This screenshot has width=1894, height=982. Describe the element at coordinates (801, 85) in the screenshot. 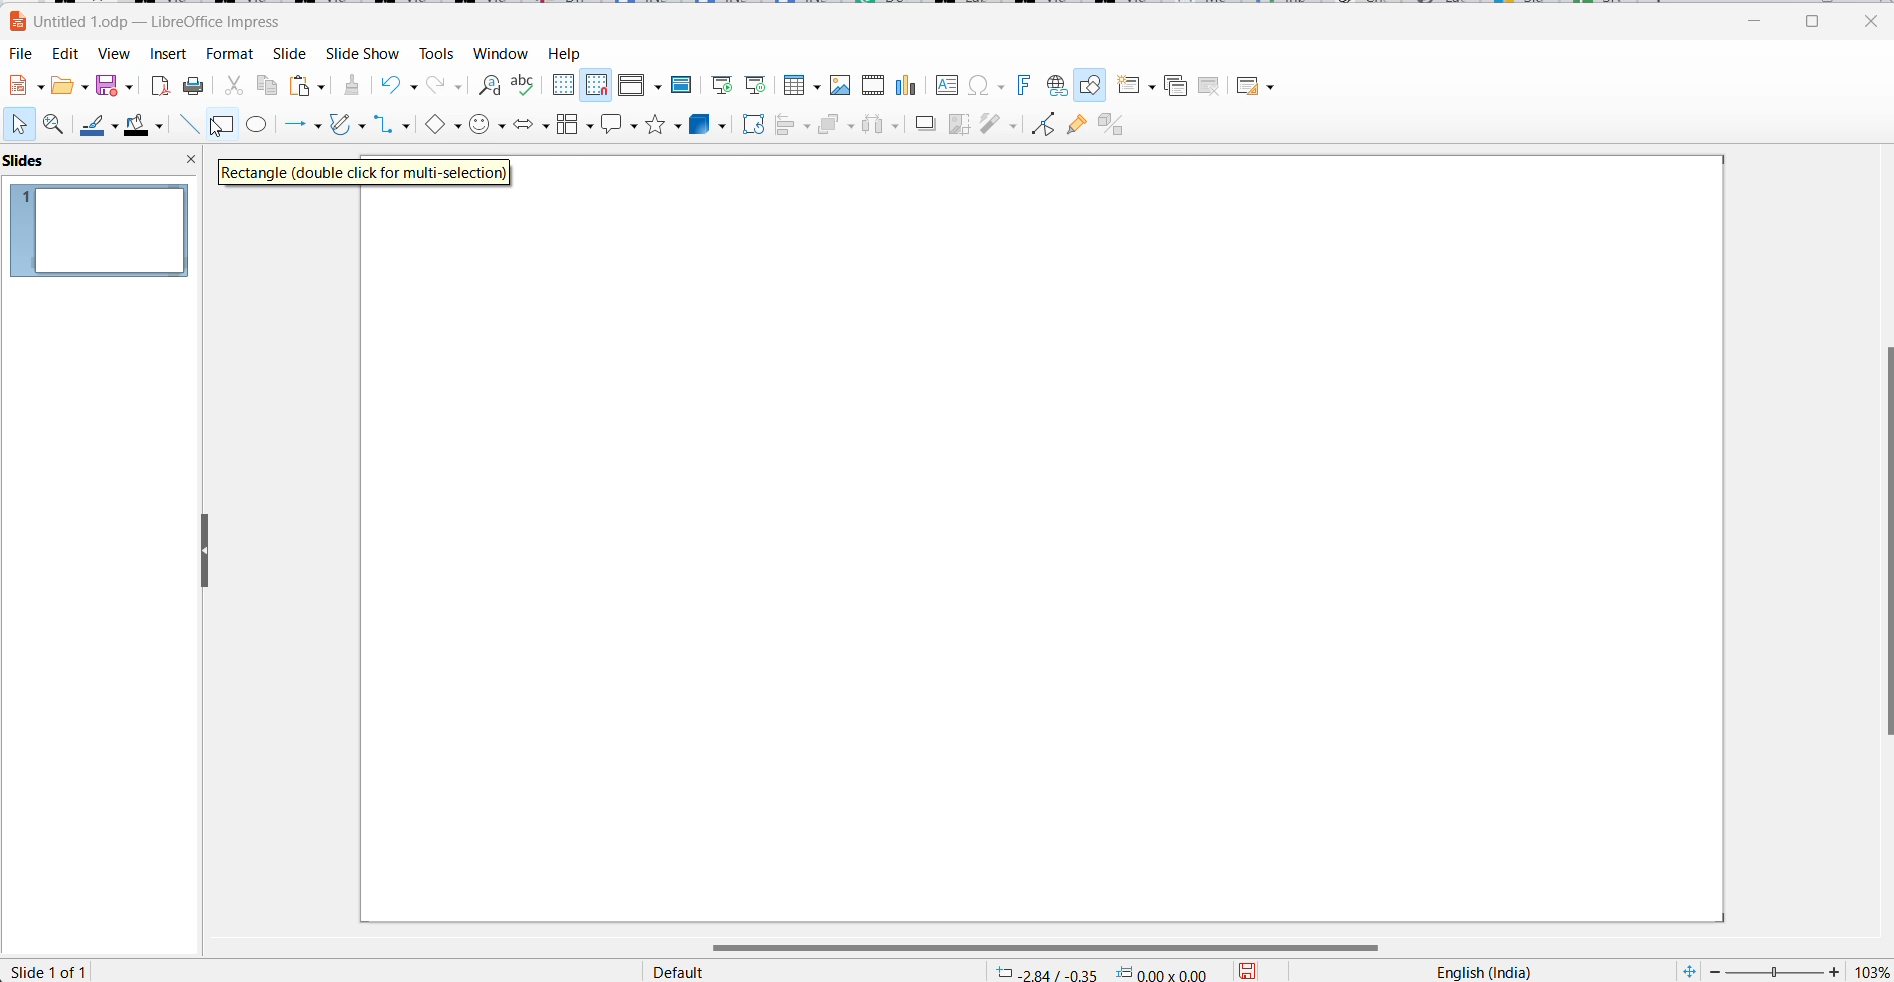

I see `Insert table` at that location.